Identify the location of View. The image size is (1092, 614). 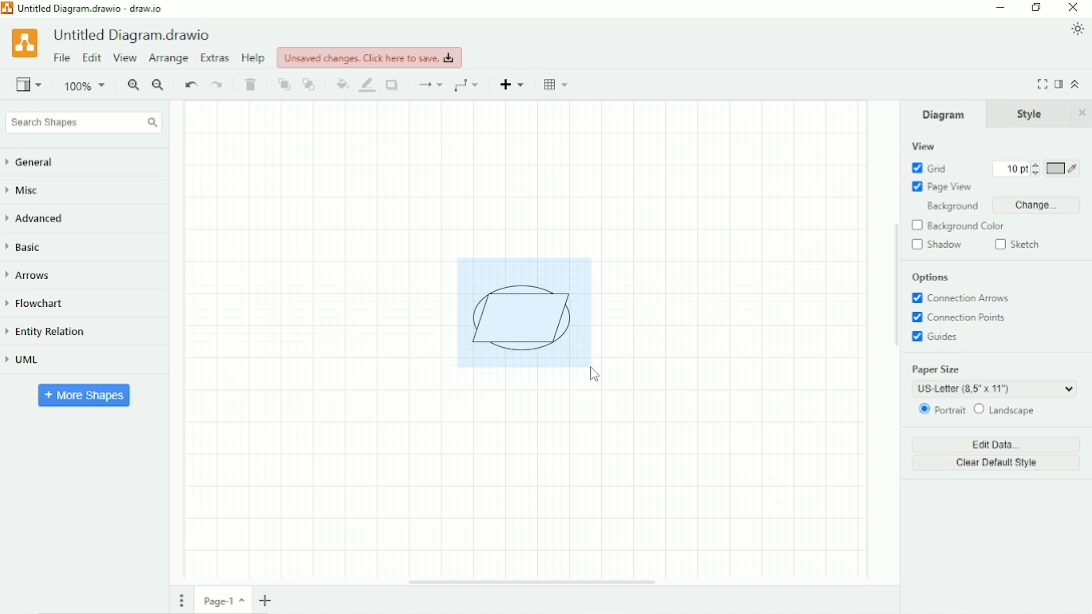
(125, 59).